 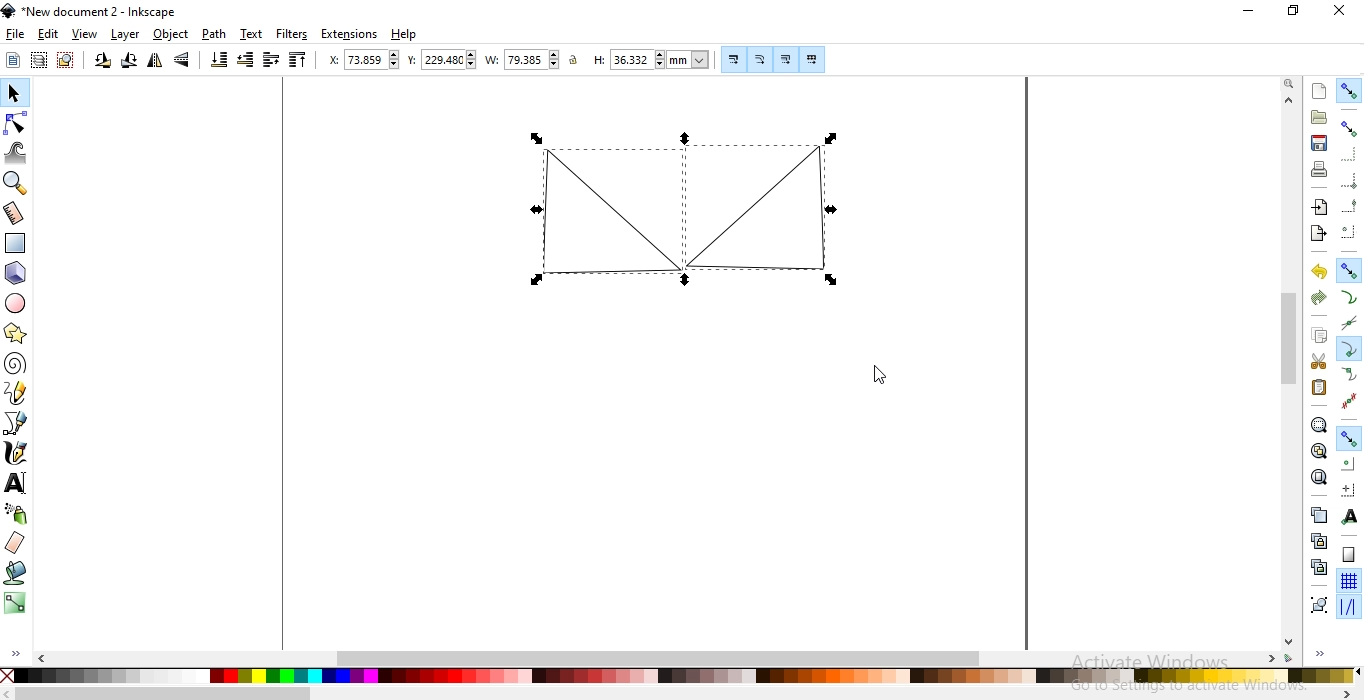 What do you see at coordinates (1350, 438) in the screenshot?
I see `snap other points` at bounding box center [1350, 438].